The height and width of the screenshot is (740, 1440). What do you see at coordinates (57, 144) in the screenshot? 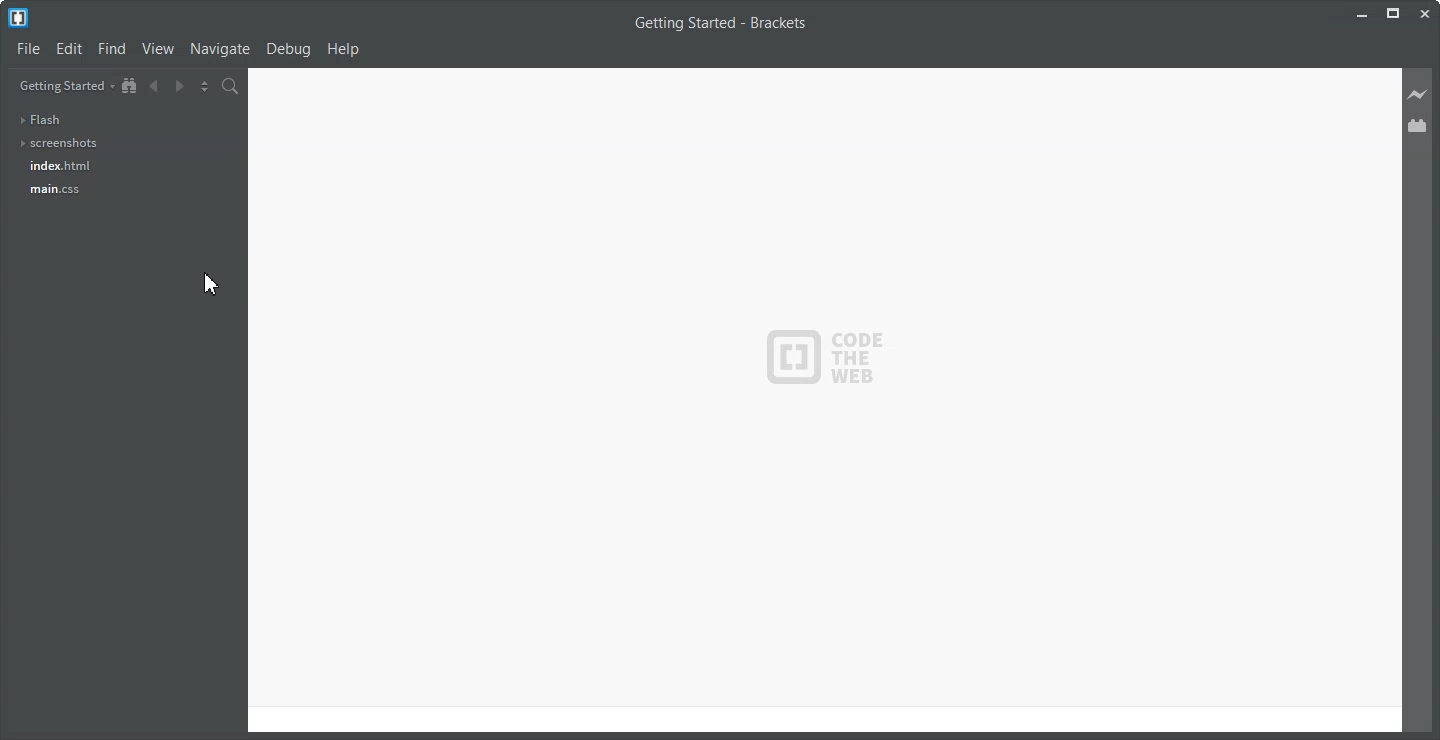
I see `screenshots` at bounding box center [57, 144].